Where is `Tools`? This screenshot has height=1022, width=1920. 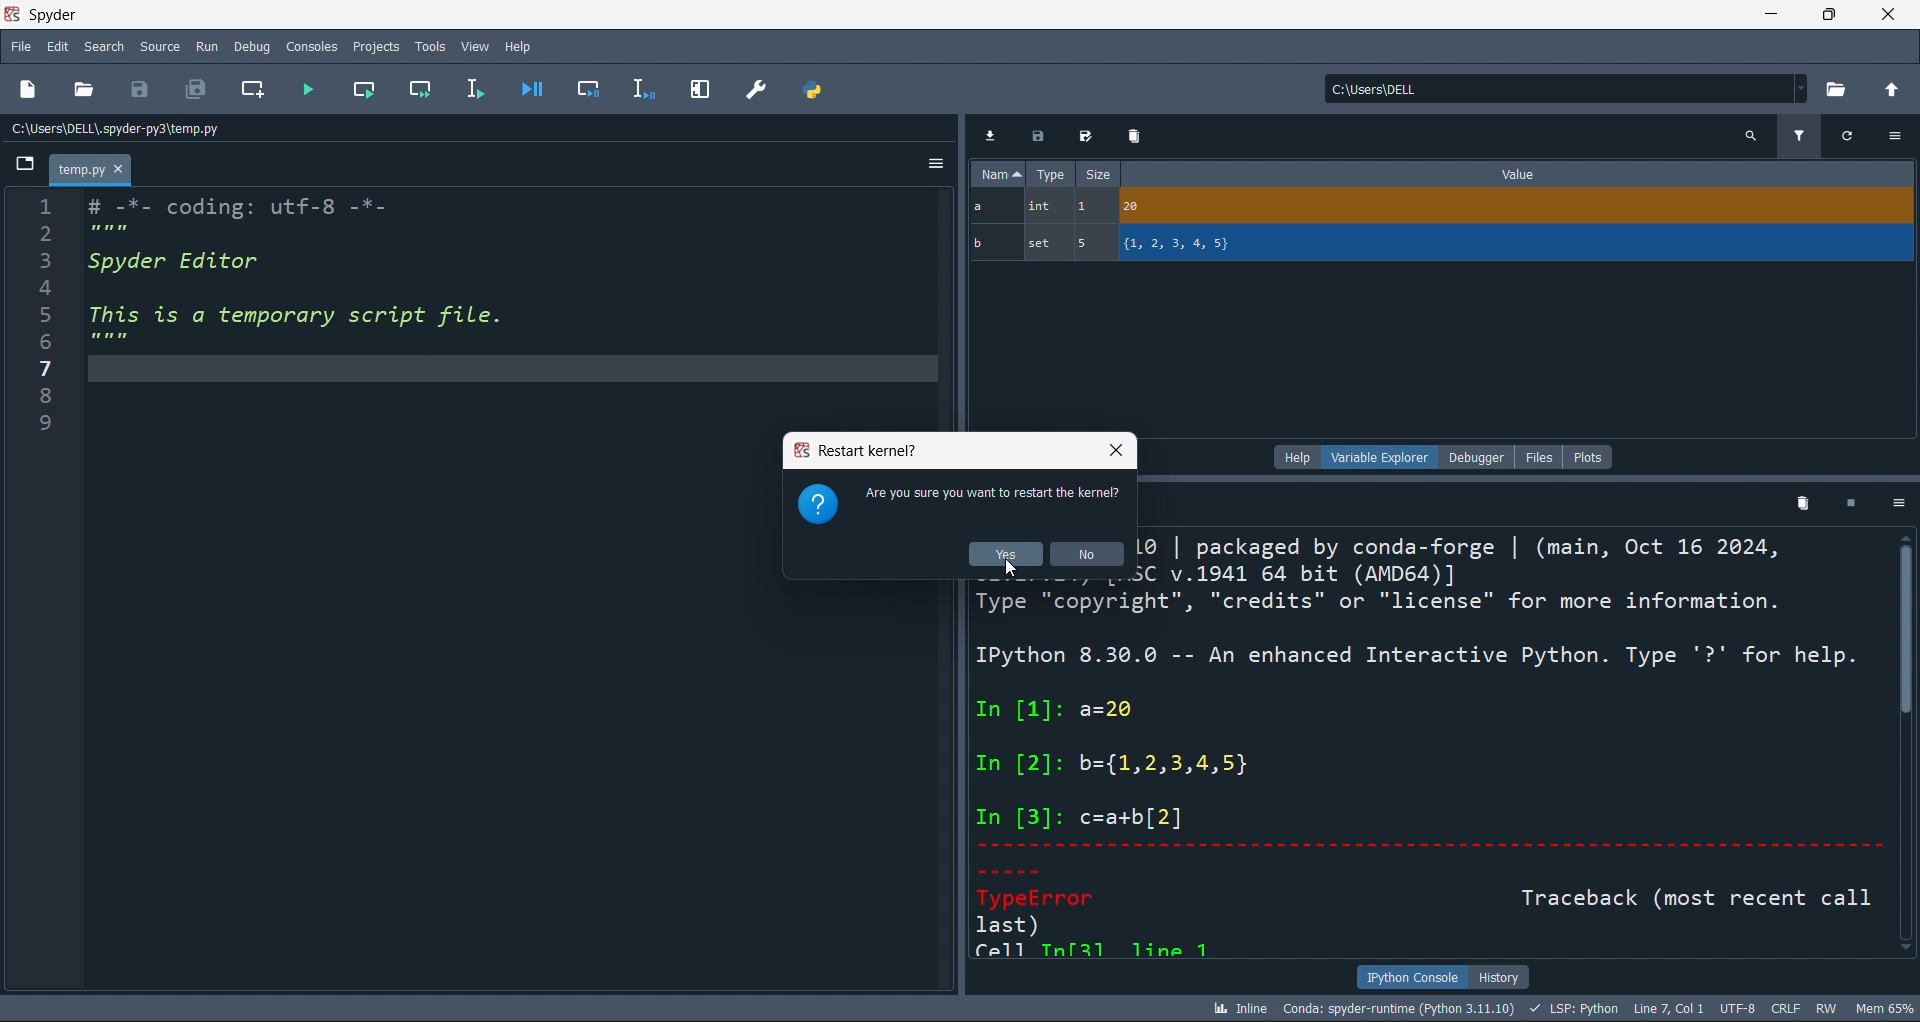
Tools is located at coordinates (428, 47).